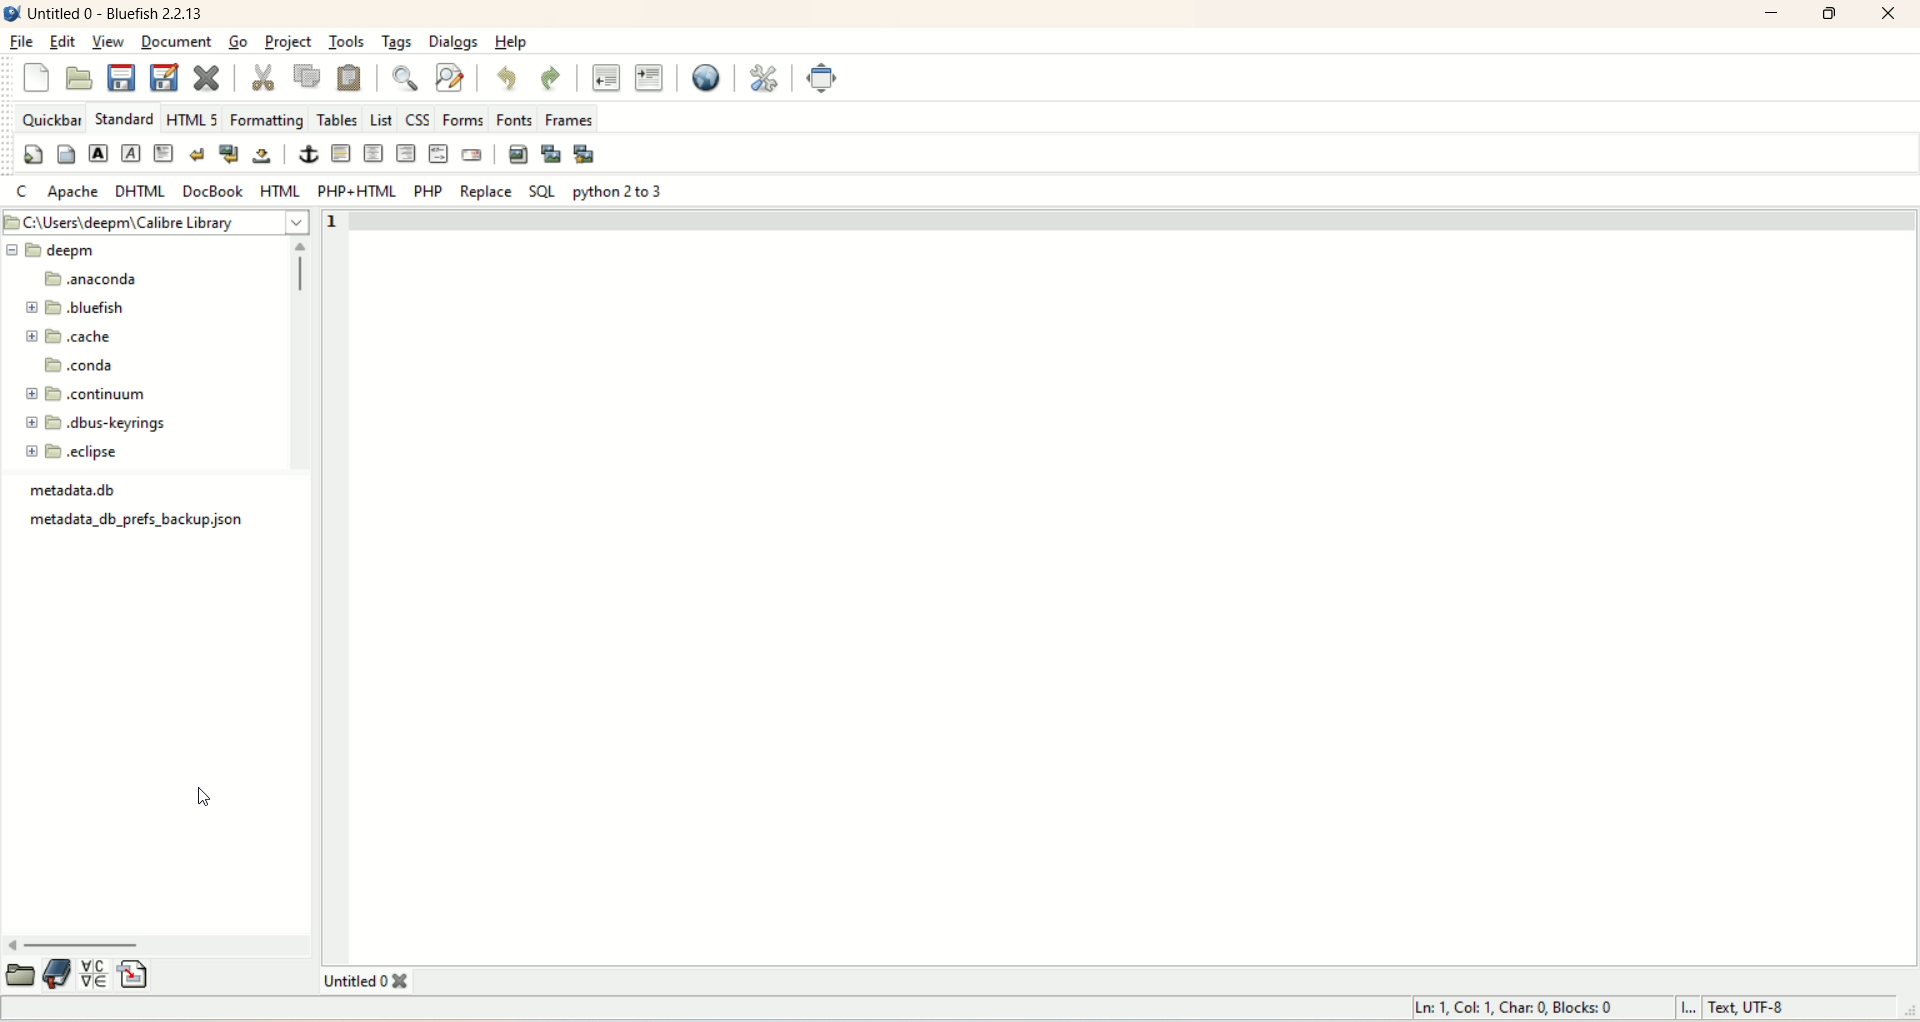 This screenshot has height=1022, width=1920. What do you see at coordinates (99, 423) in the screenshot?
I see `dbus` at bounding box center [99, 423].